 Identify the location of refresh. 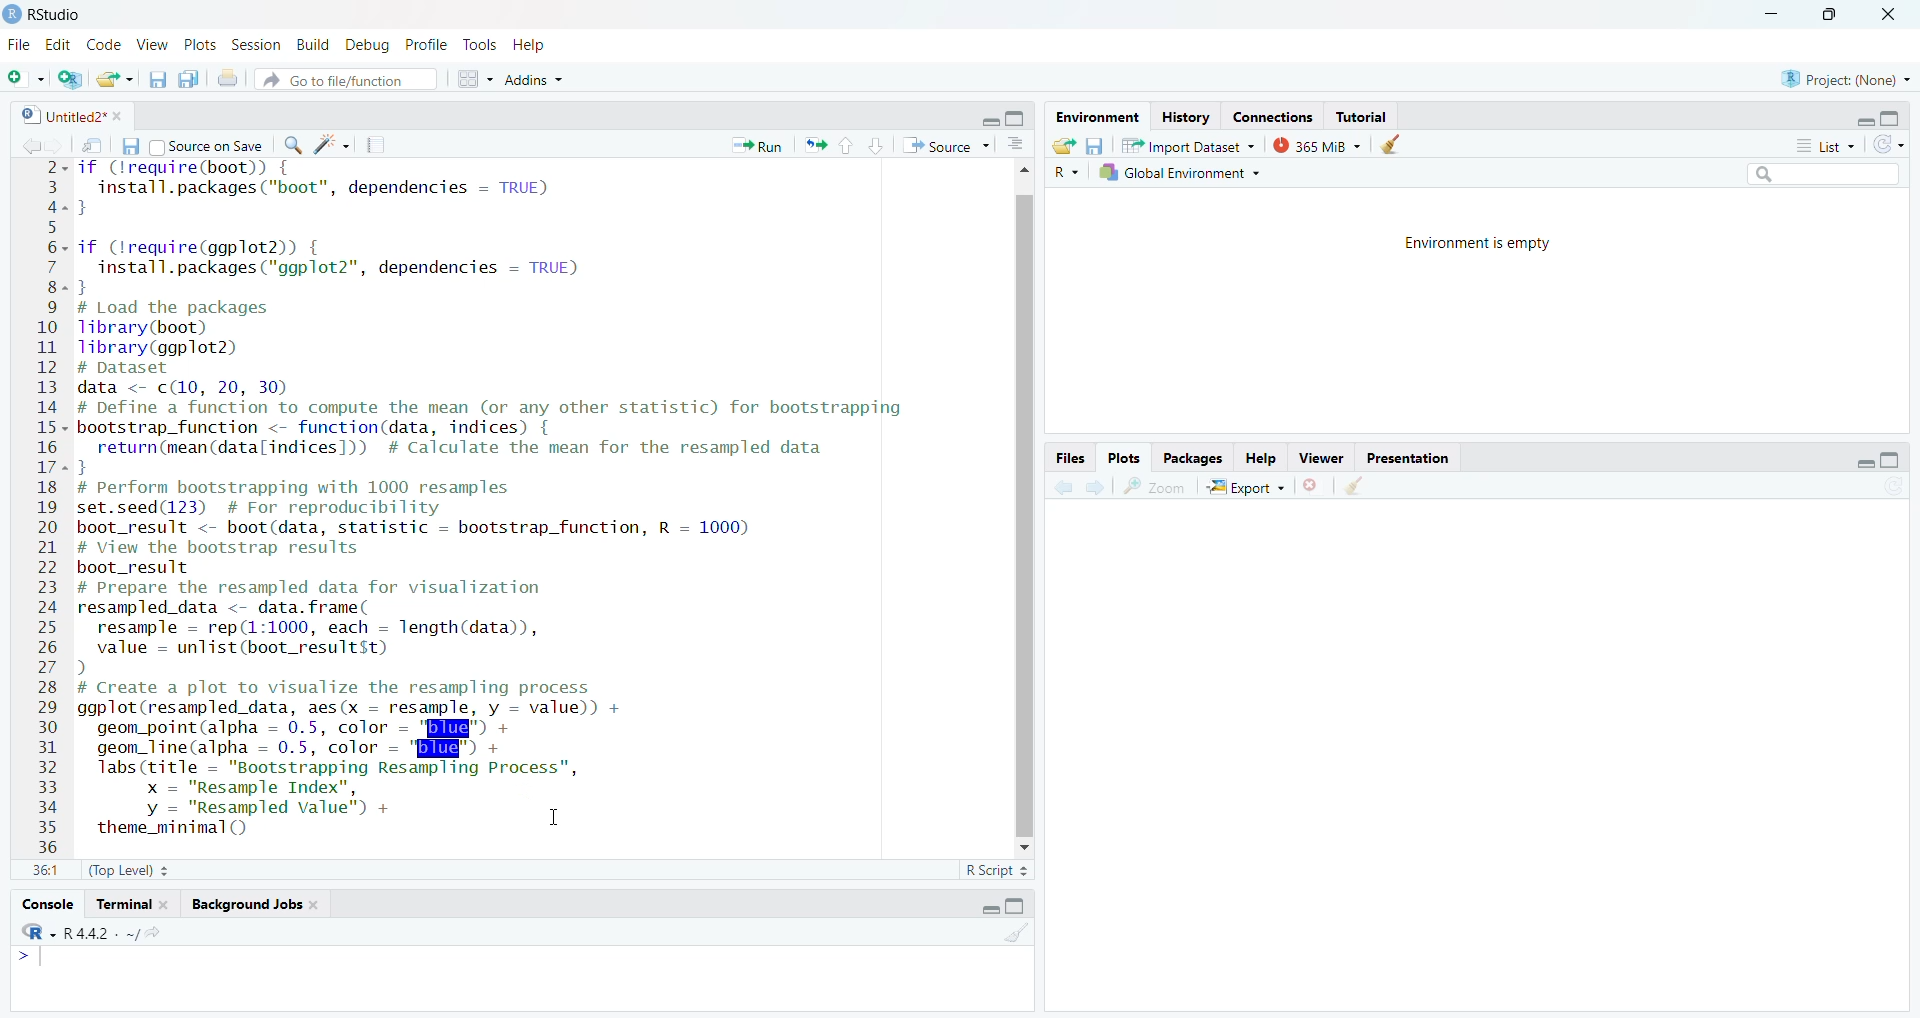
(1887, 144).